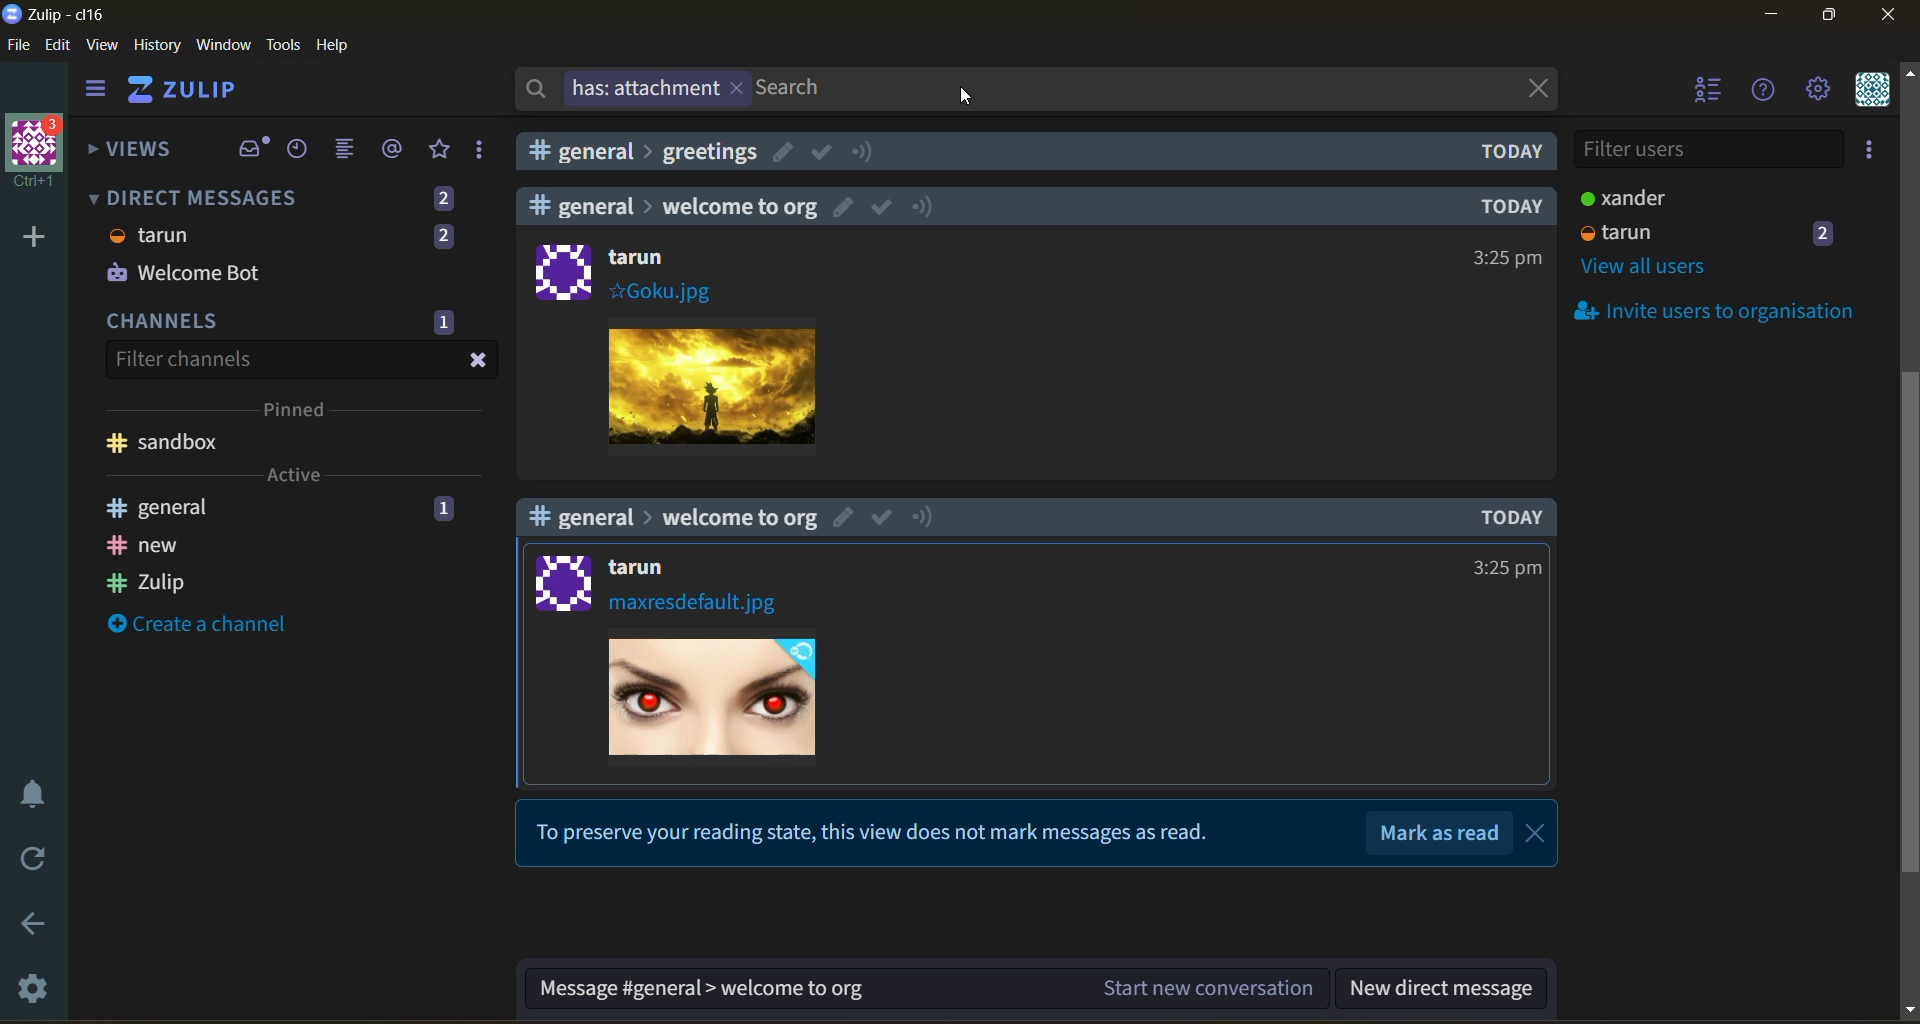  Describe the element at coordinates (1873, 90) in the screenshot. I see `personal menu` at that location.